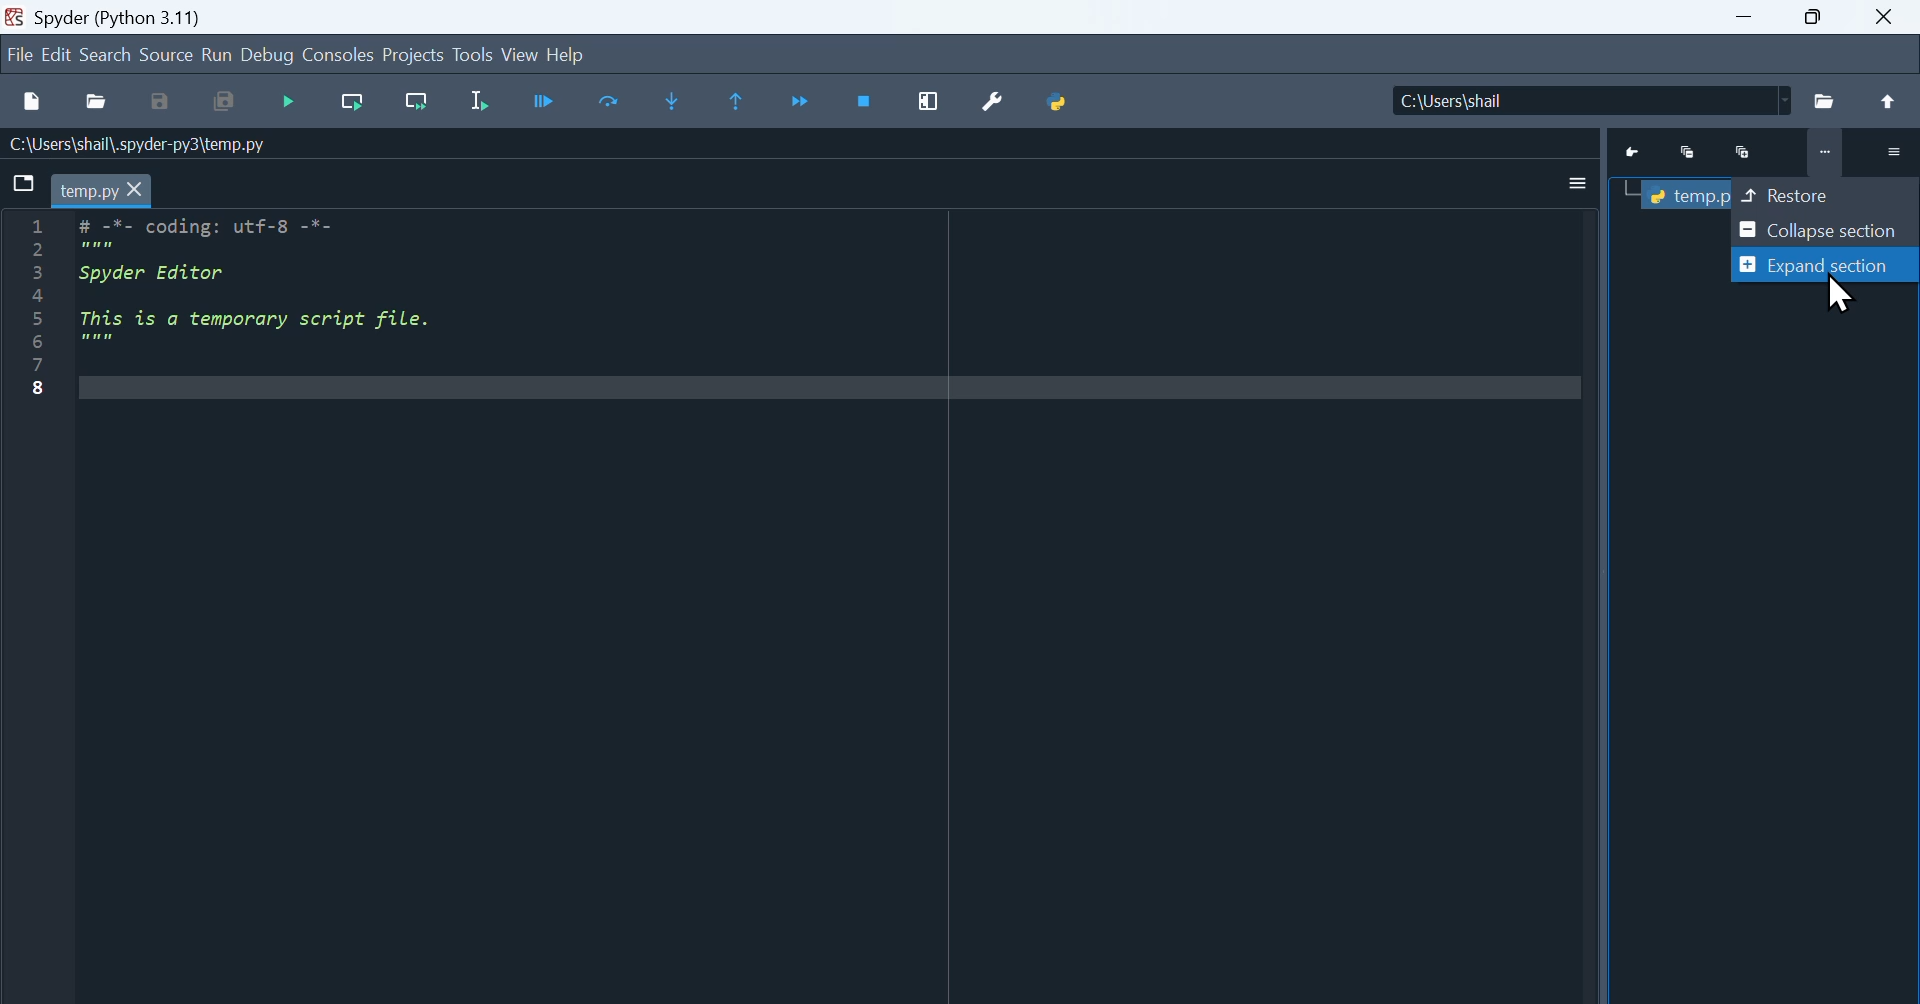  Describe the element at coordinates (993, 103) in the screenshot. I see `Preferences` at that location.